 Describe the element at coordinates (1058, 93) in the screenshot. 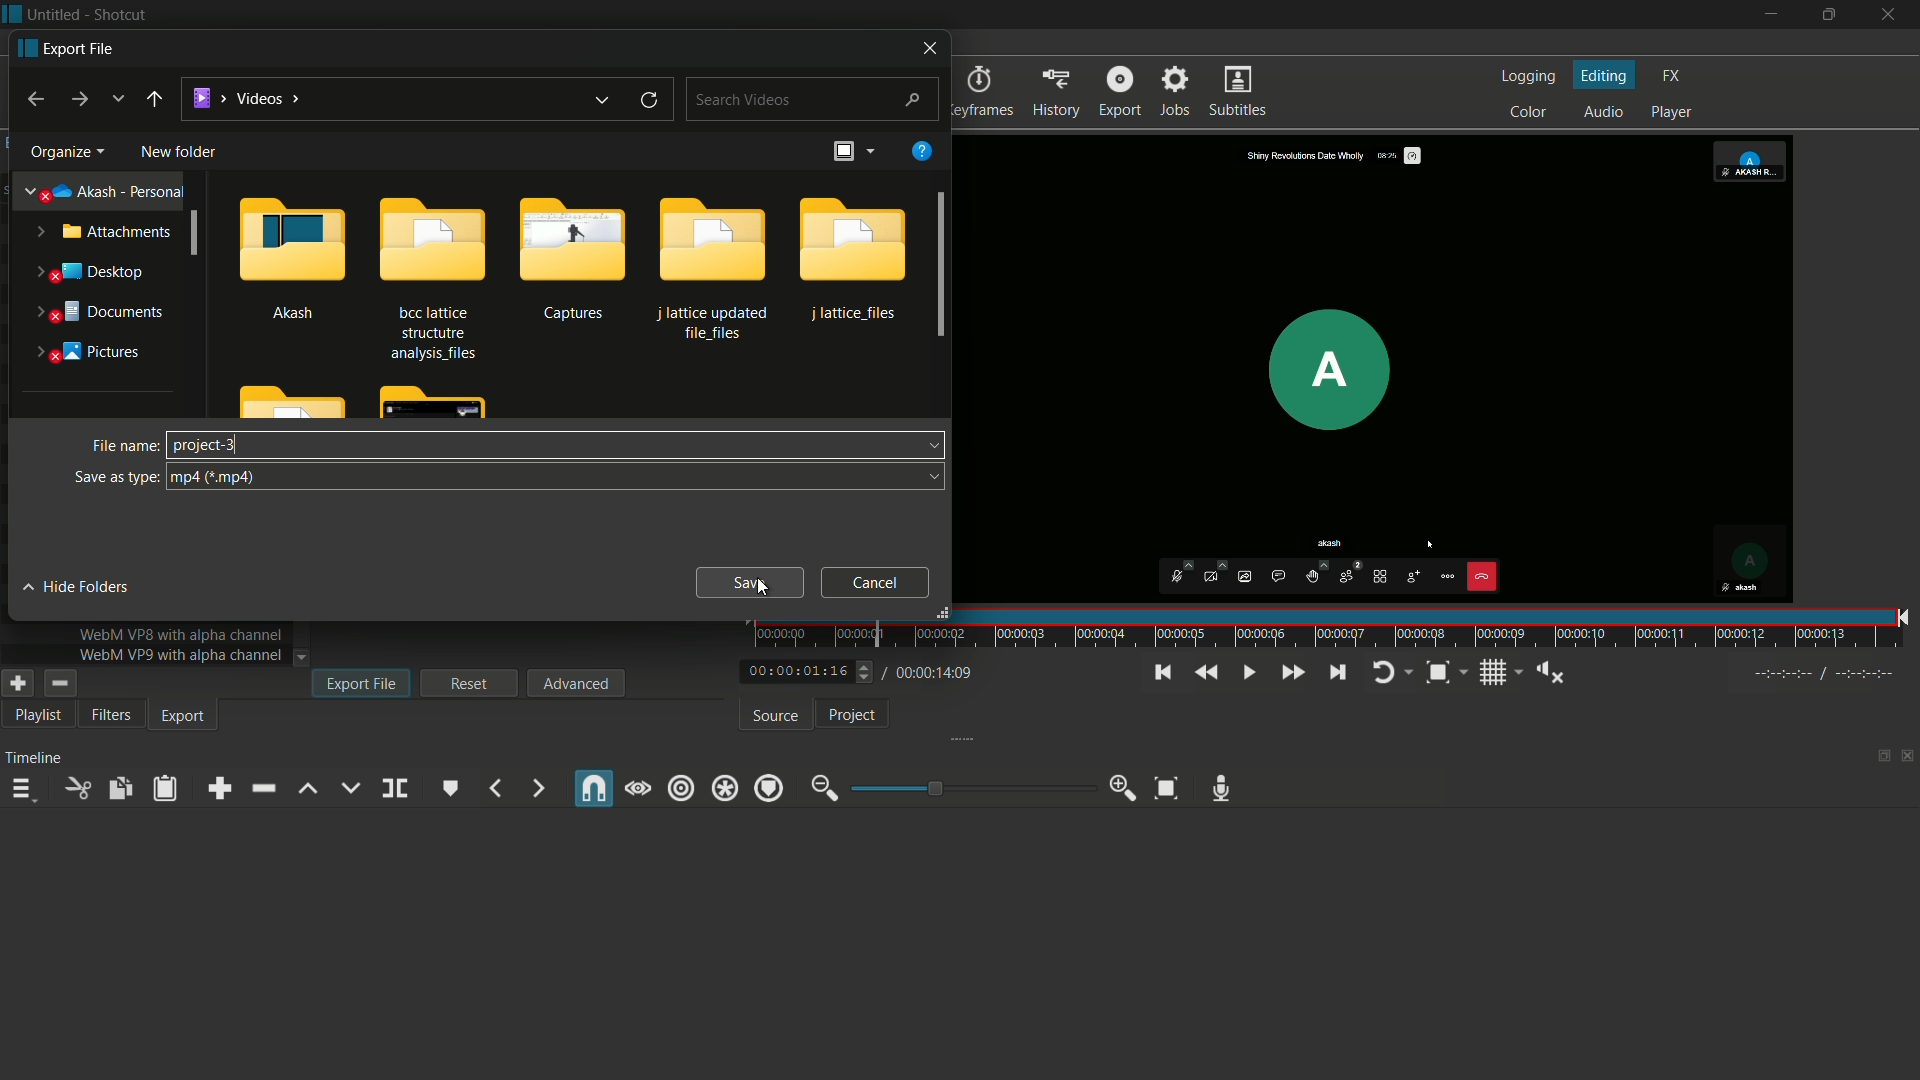

I see `export` at that location.